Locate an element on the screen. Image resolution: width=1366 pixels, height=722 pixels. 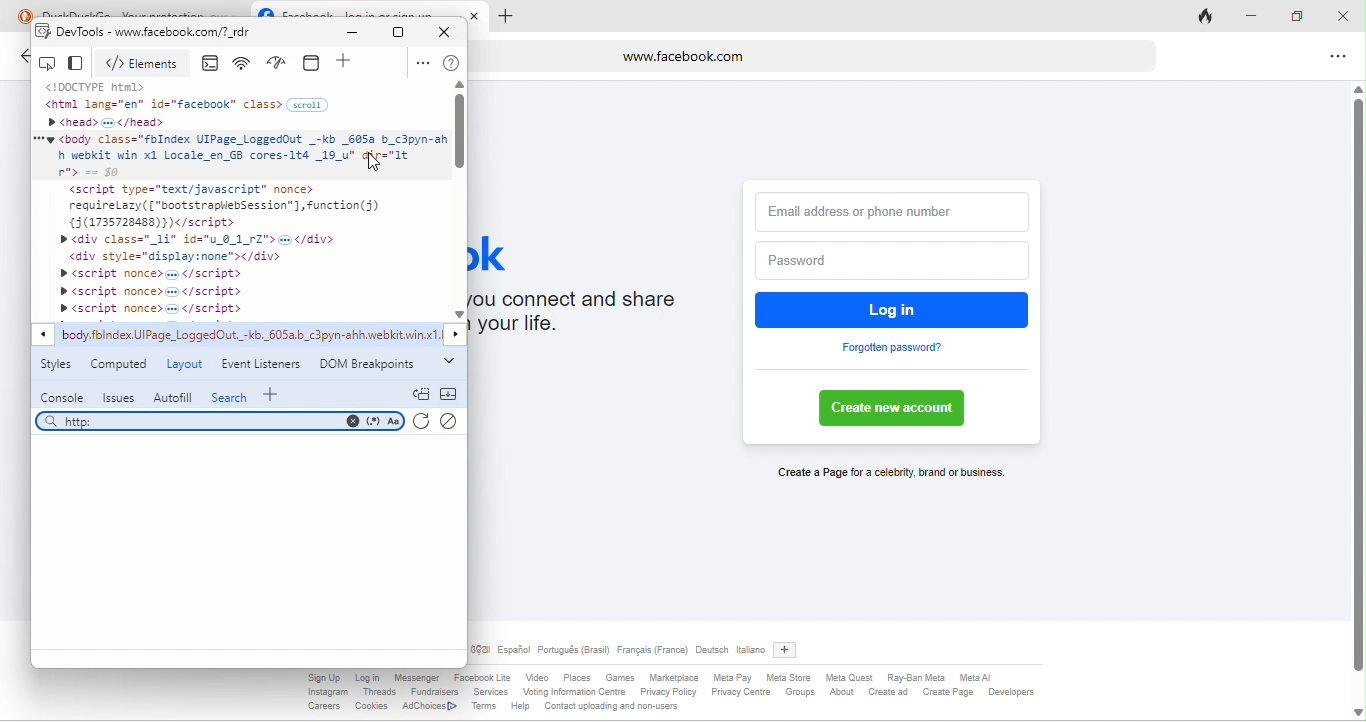
facebook-log in or sign in is located at coordinates (369, 10).